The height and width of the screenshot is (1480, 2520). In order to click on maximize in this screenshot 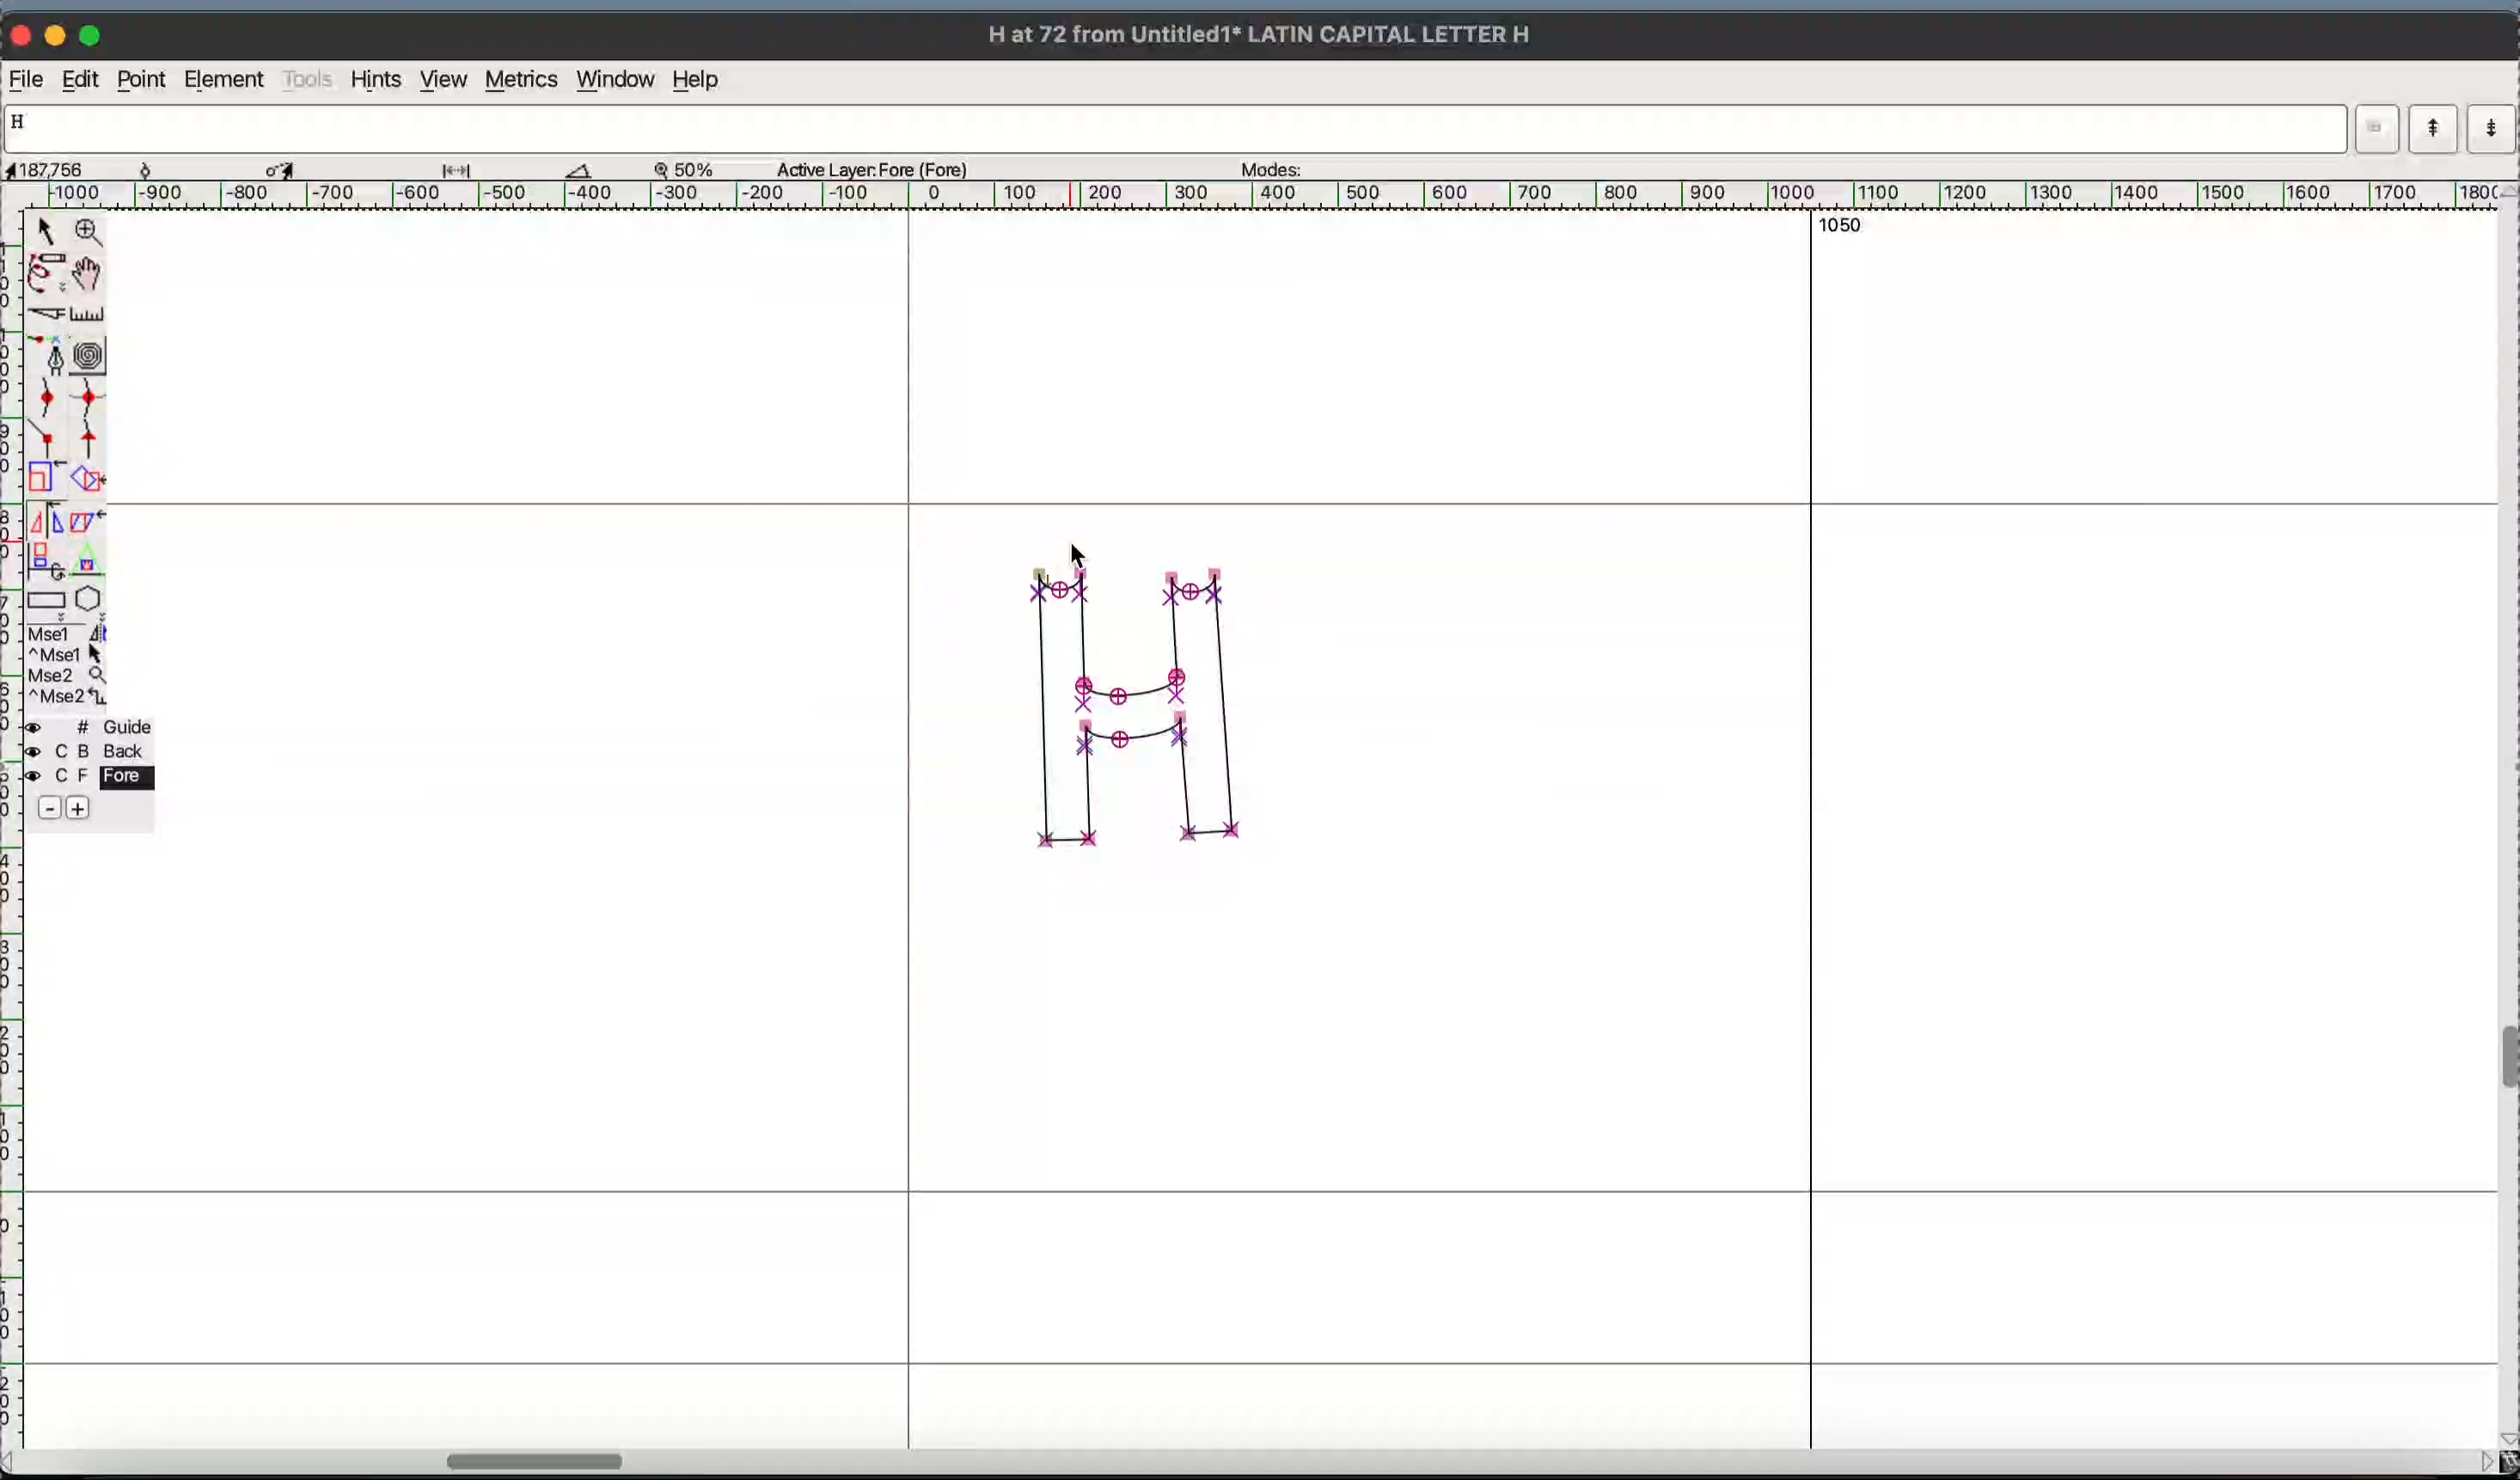, I will do `click(95, 35)`.